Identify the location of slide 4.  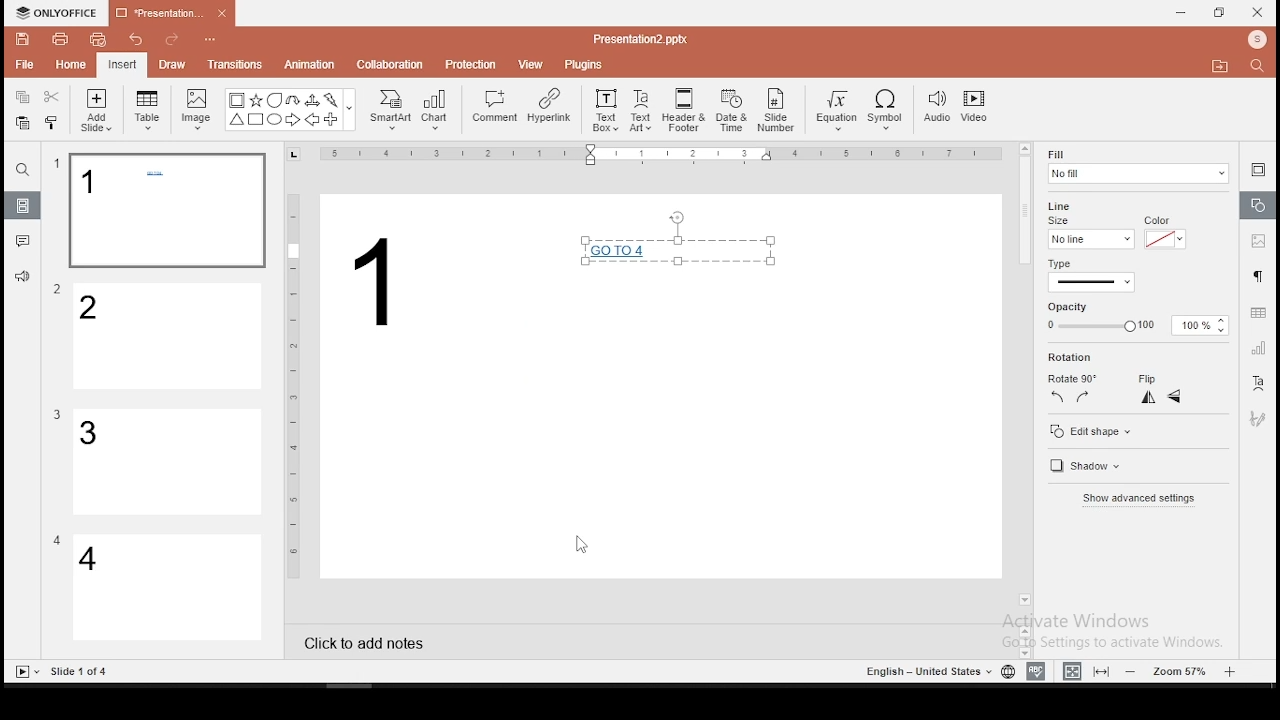
(168, 589).